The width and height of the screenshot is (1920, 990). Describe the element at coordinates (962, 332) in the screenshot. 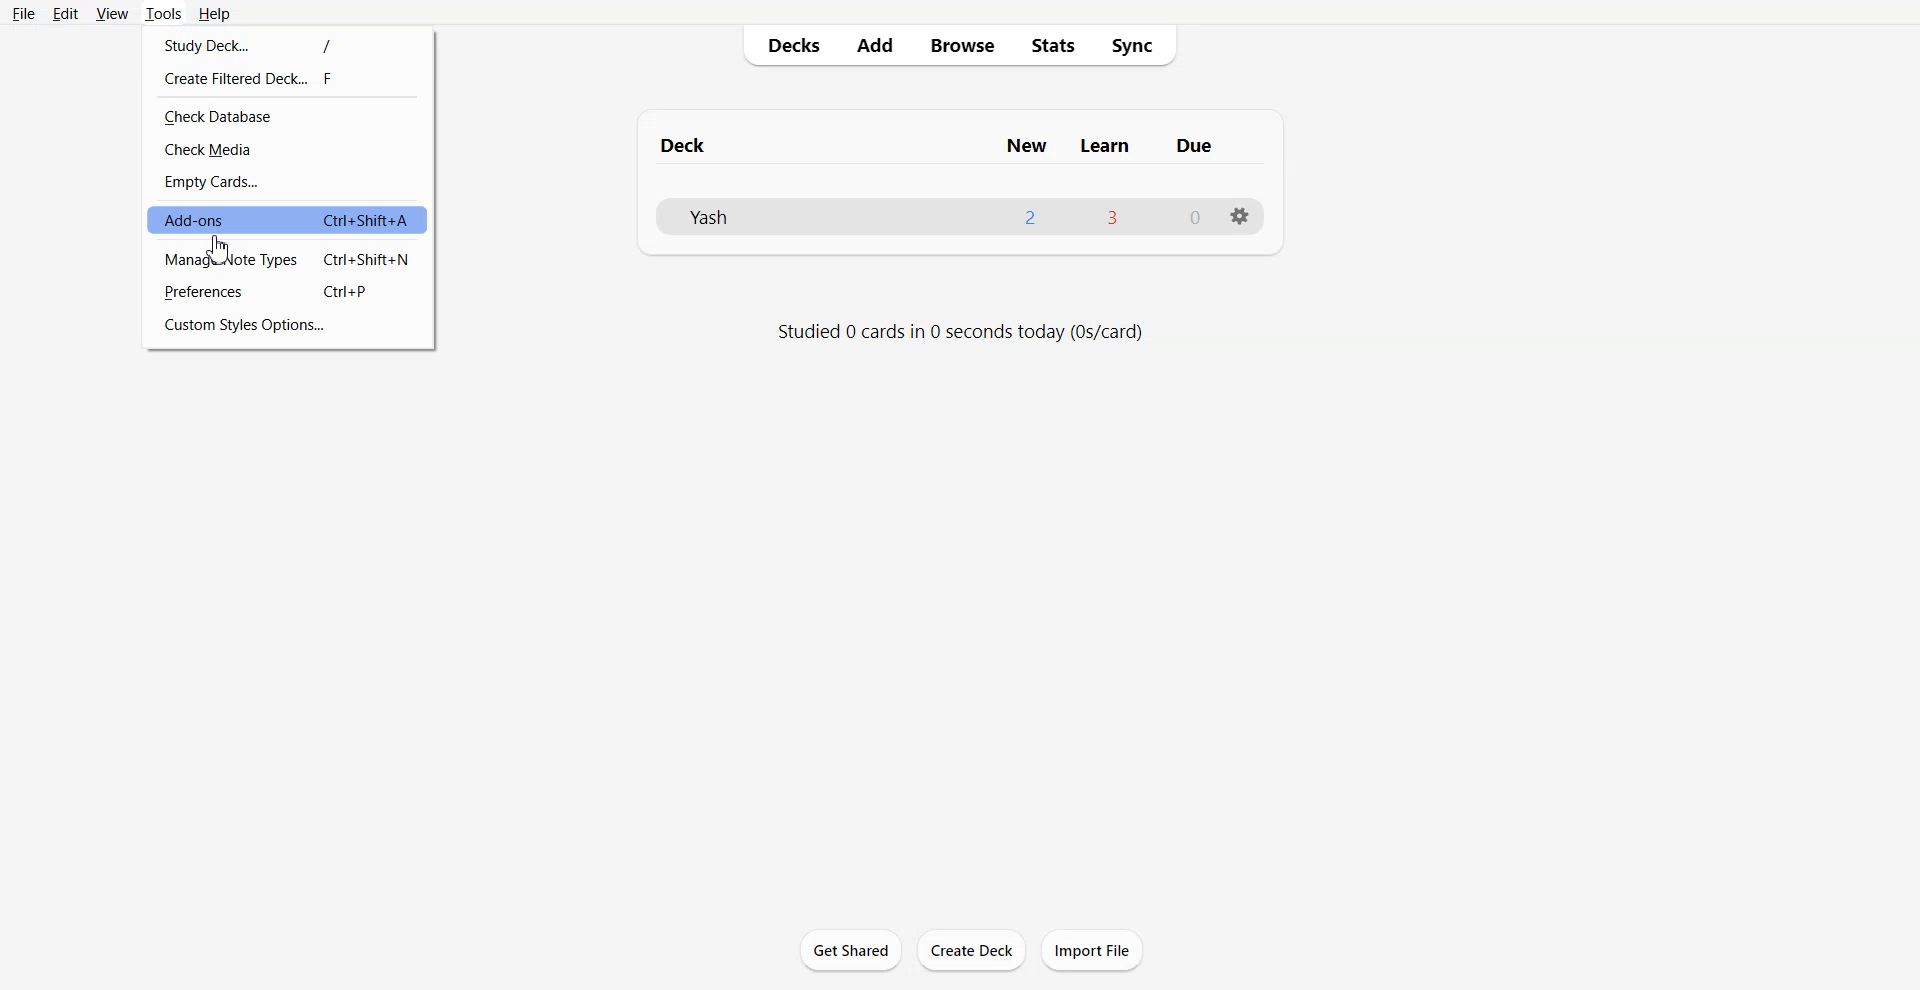

I see `Studied 0 cards in 0 seconds today (0s/card)` at that location.